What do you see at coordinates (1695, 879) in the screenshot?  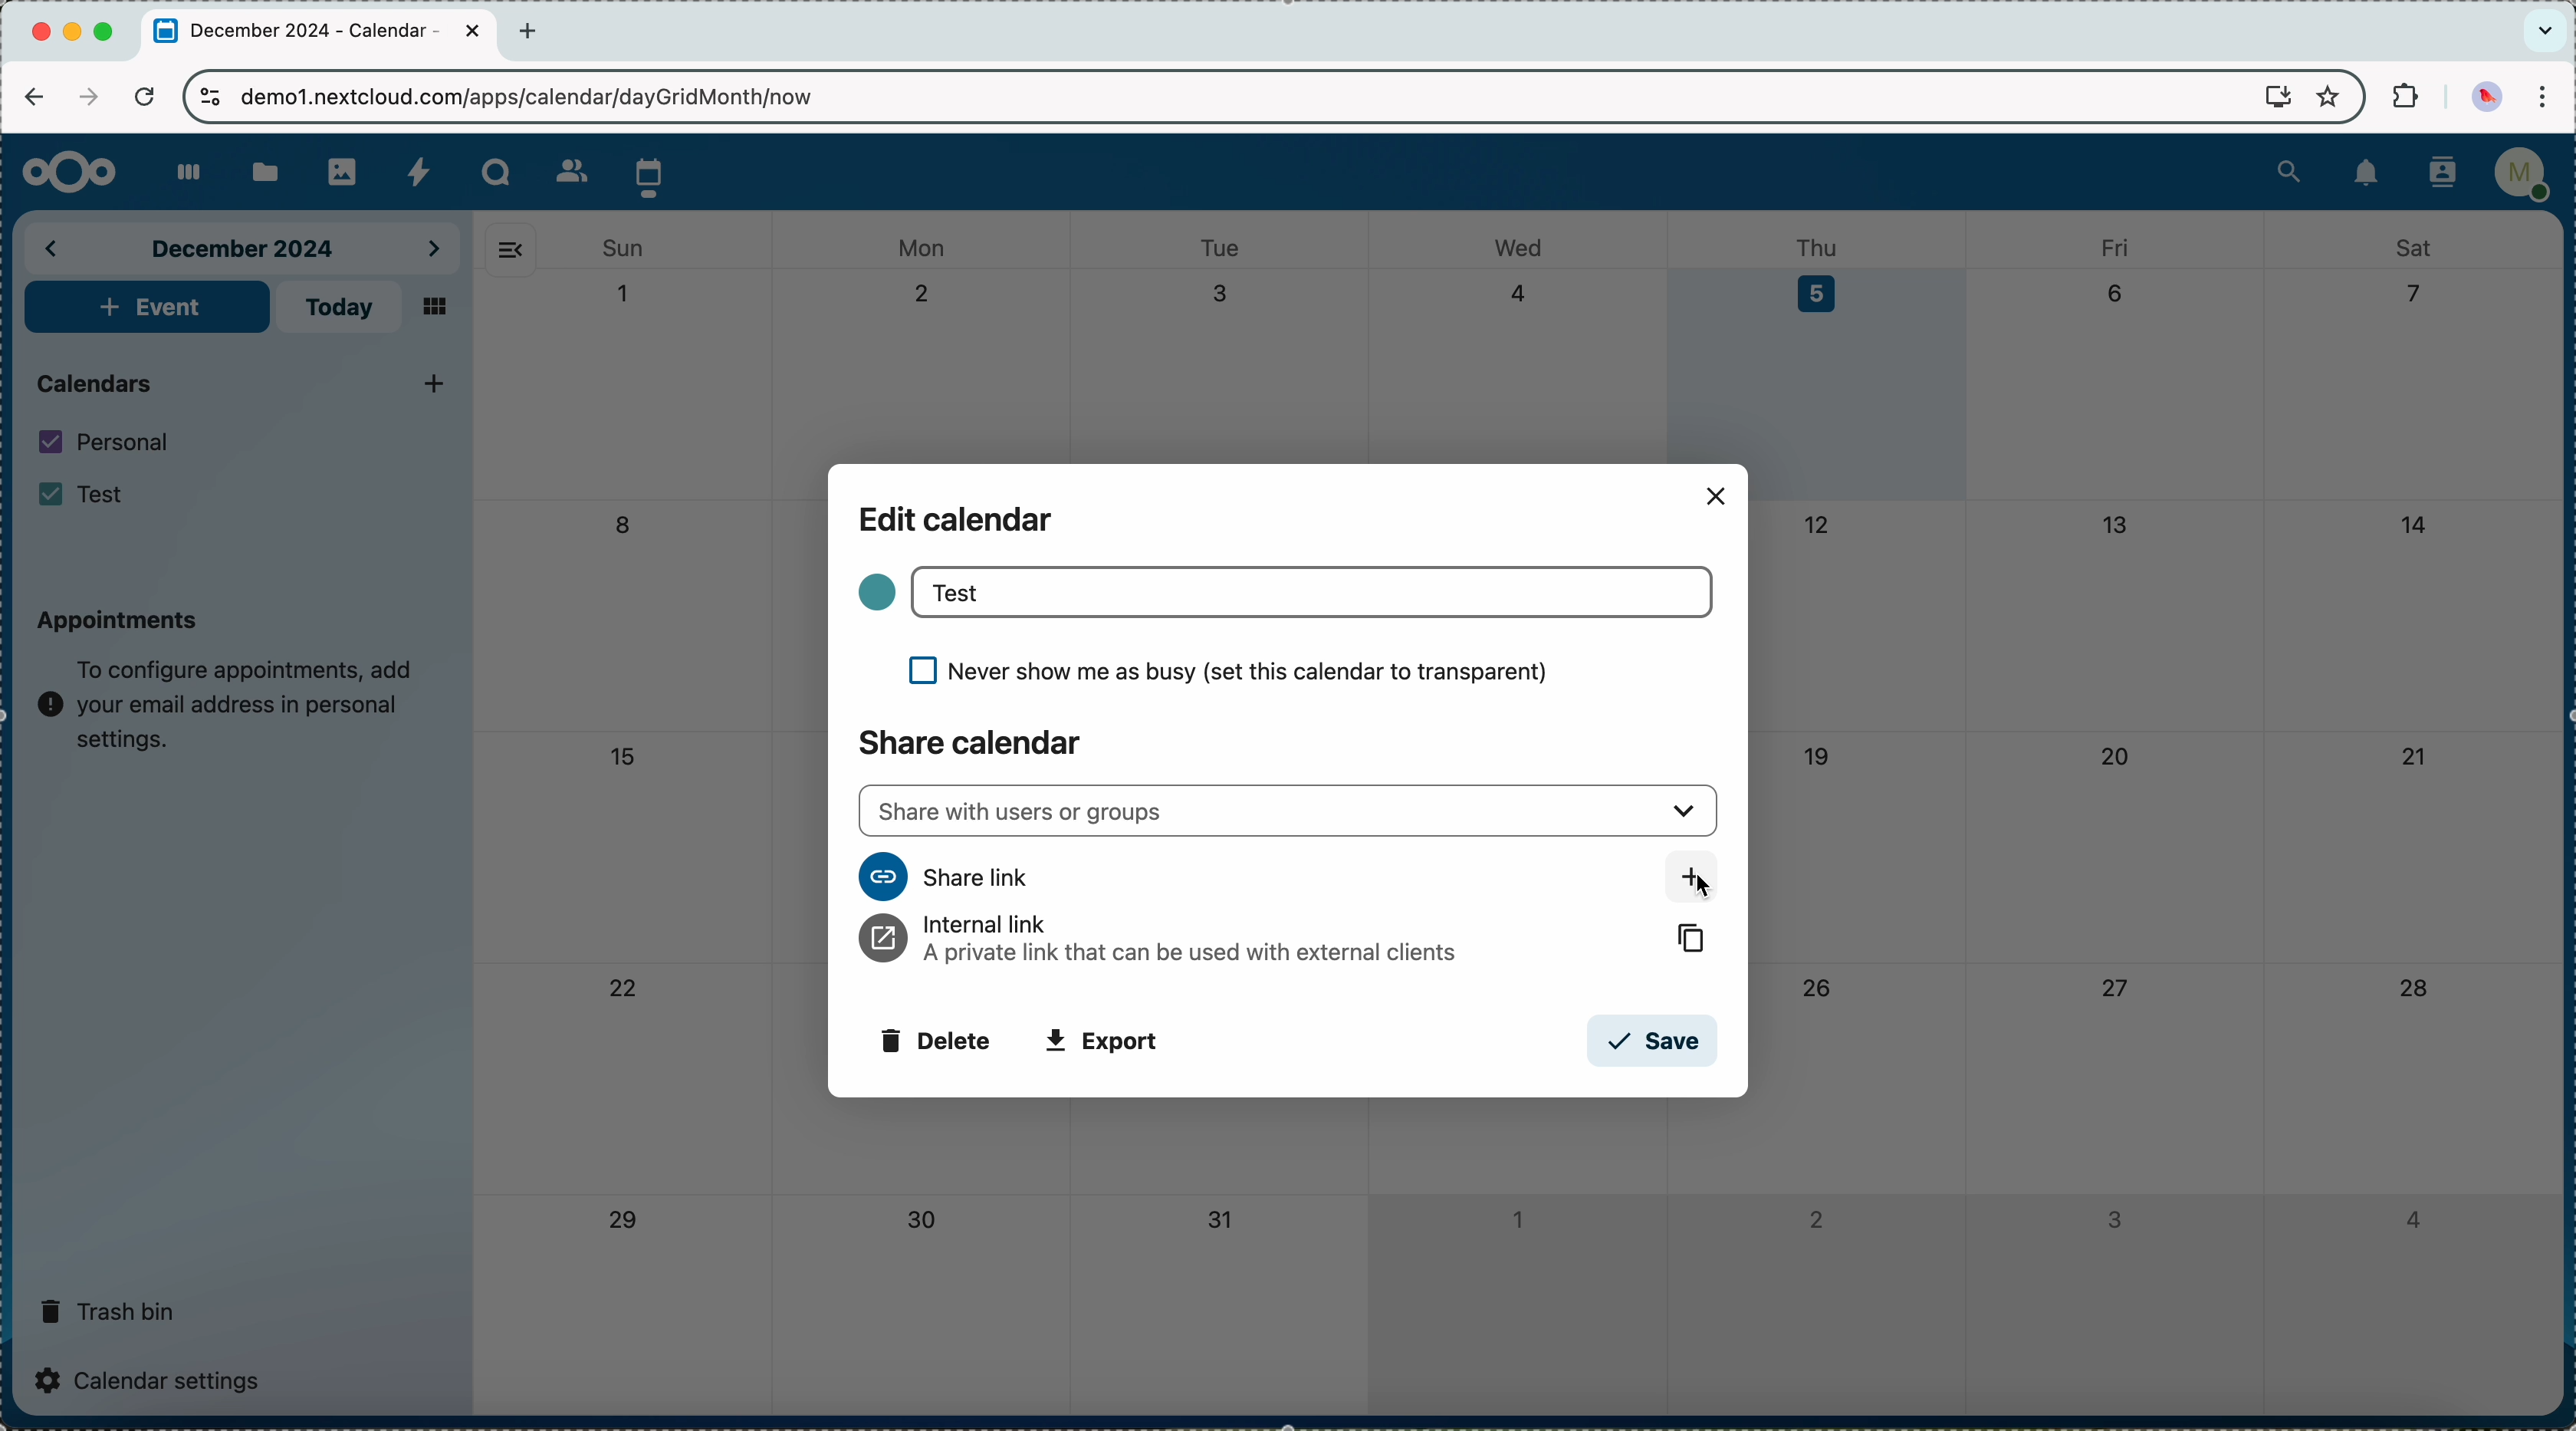 I see `click on share link` at bounding box center [1695, 879].